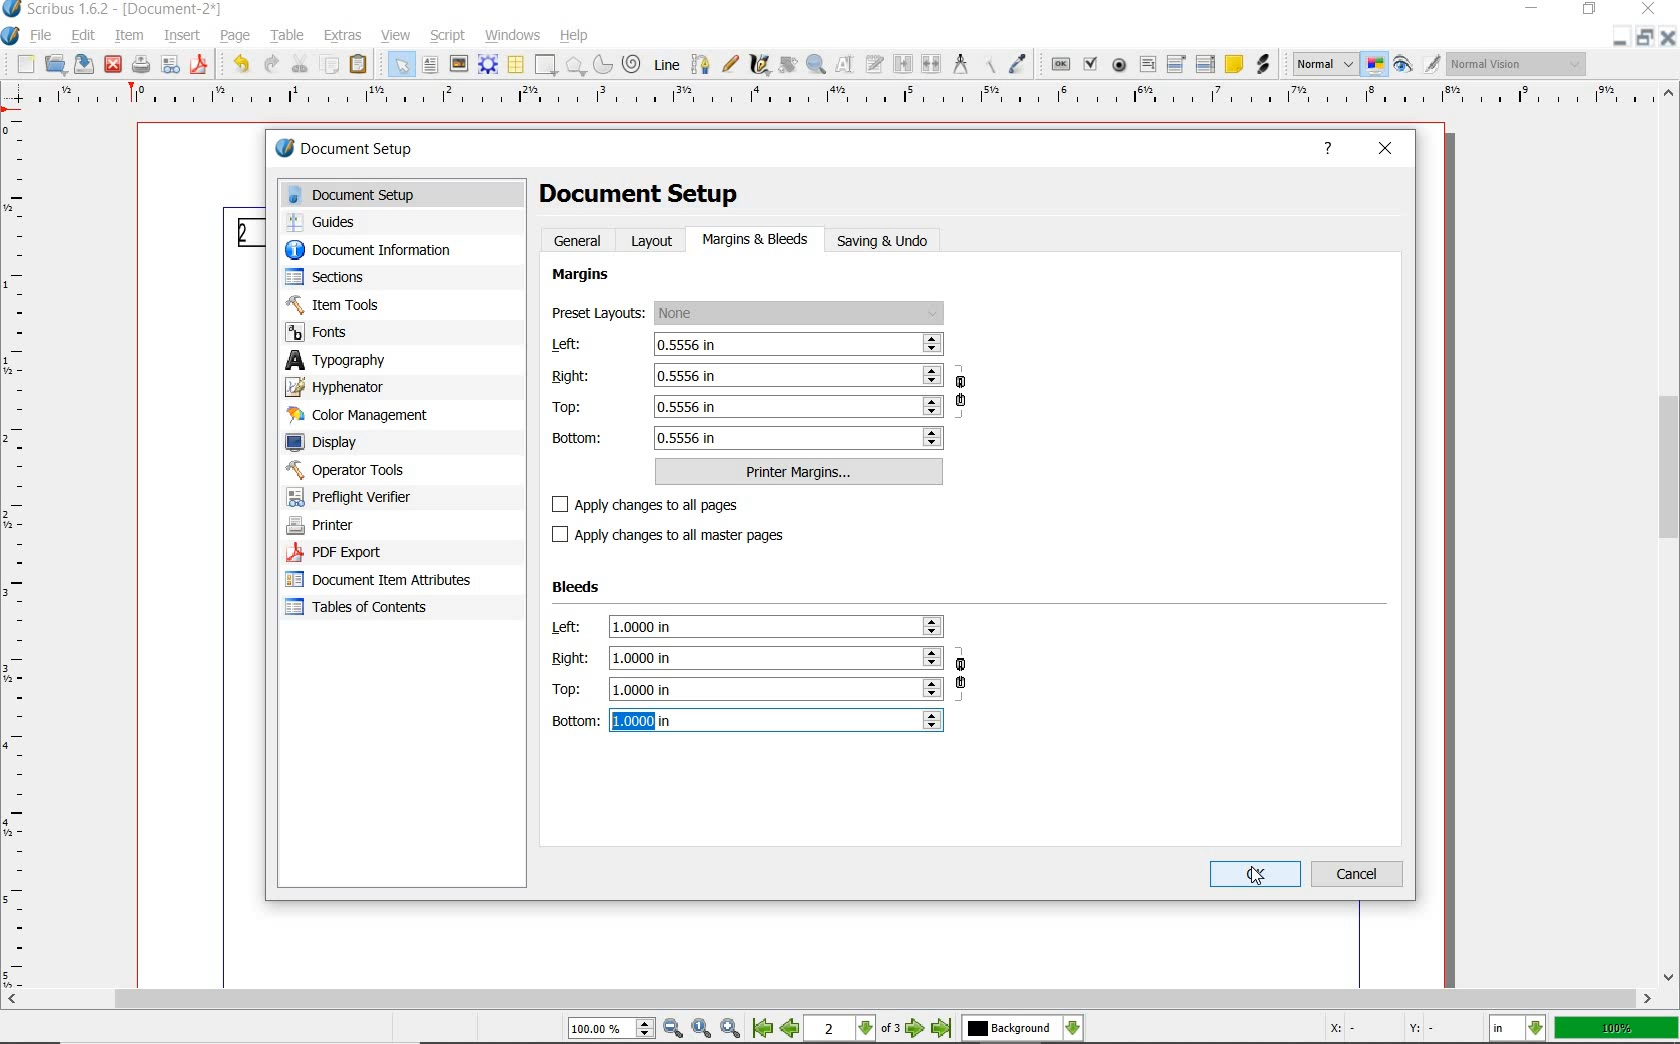  Describe the element at coordinates (329, 224) in the screenshot. I see `guides` at that location.